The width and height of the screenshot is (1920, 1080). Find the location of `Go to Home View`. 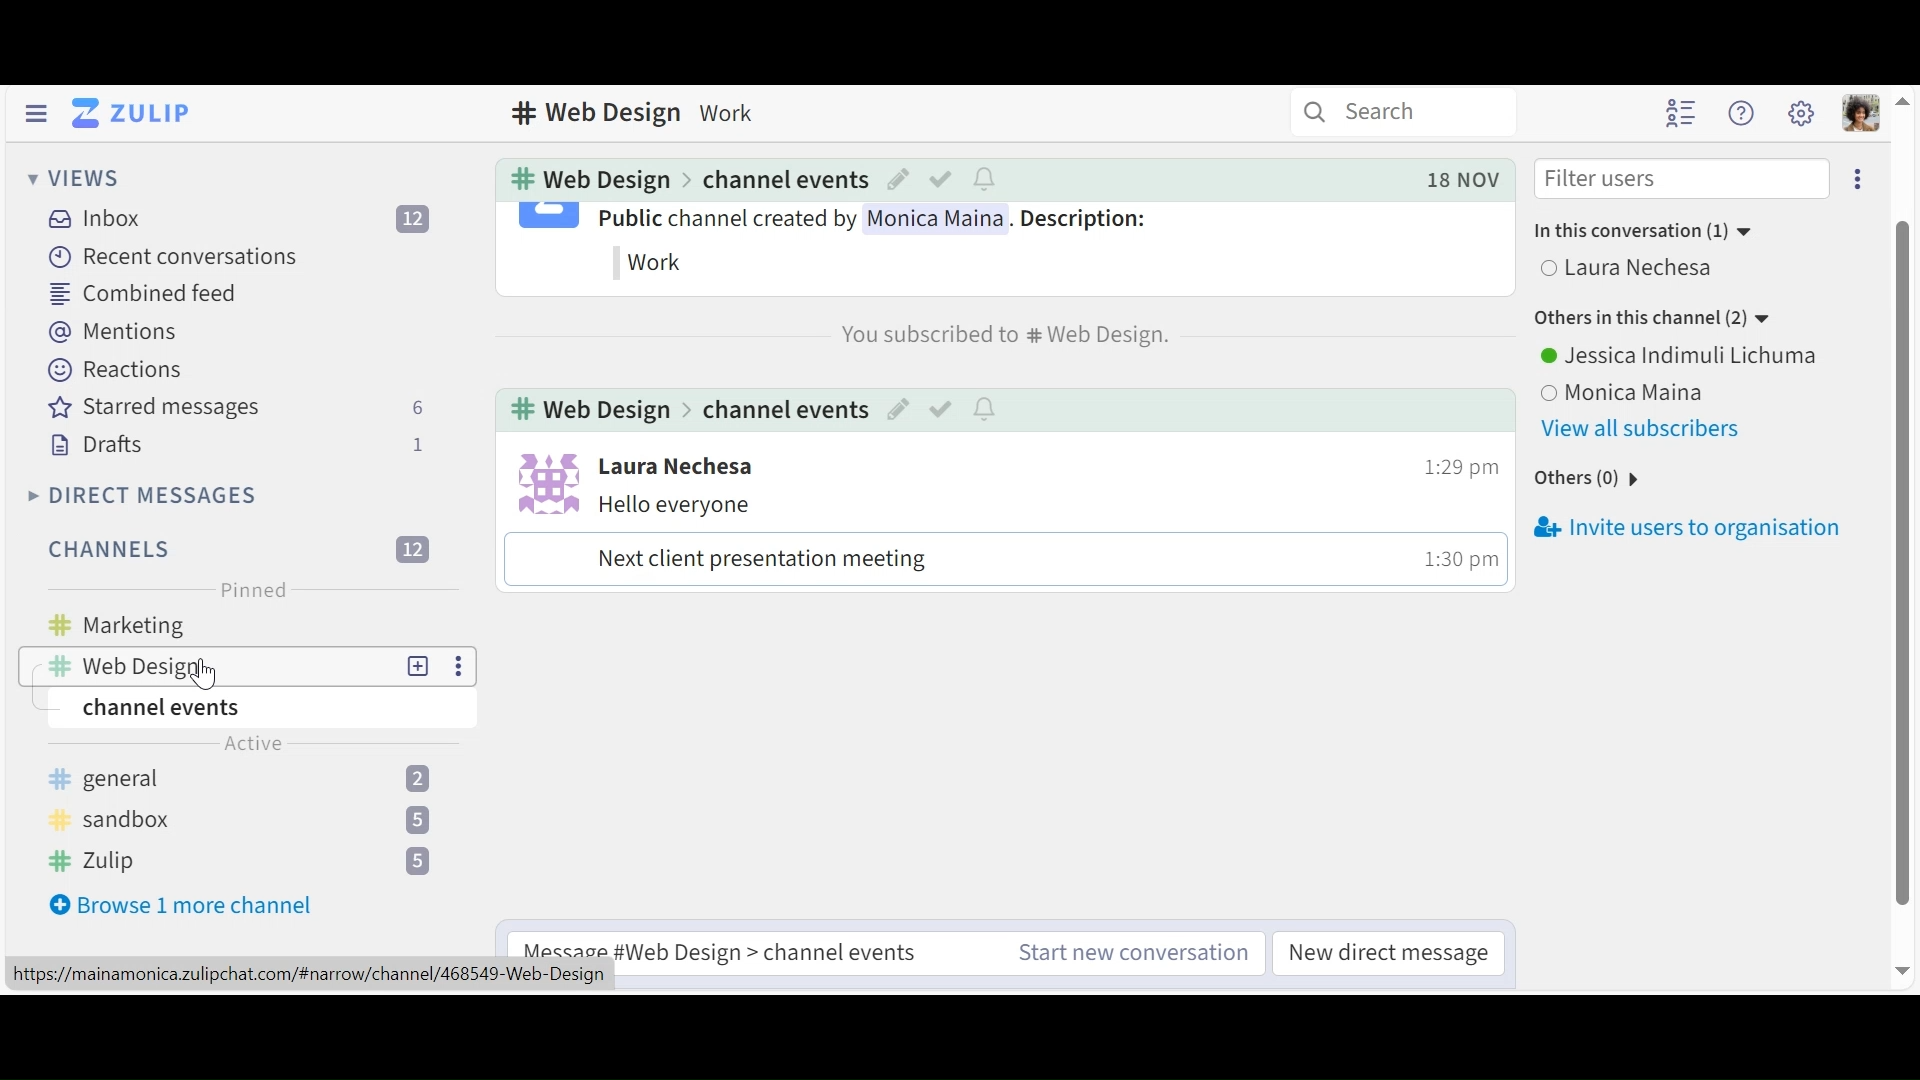

Go to Home View is located at coordinates (133, 115).